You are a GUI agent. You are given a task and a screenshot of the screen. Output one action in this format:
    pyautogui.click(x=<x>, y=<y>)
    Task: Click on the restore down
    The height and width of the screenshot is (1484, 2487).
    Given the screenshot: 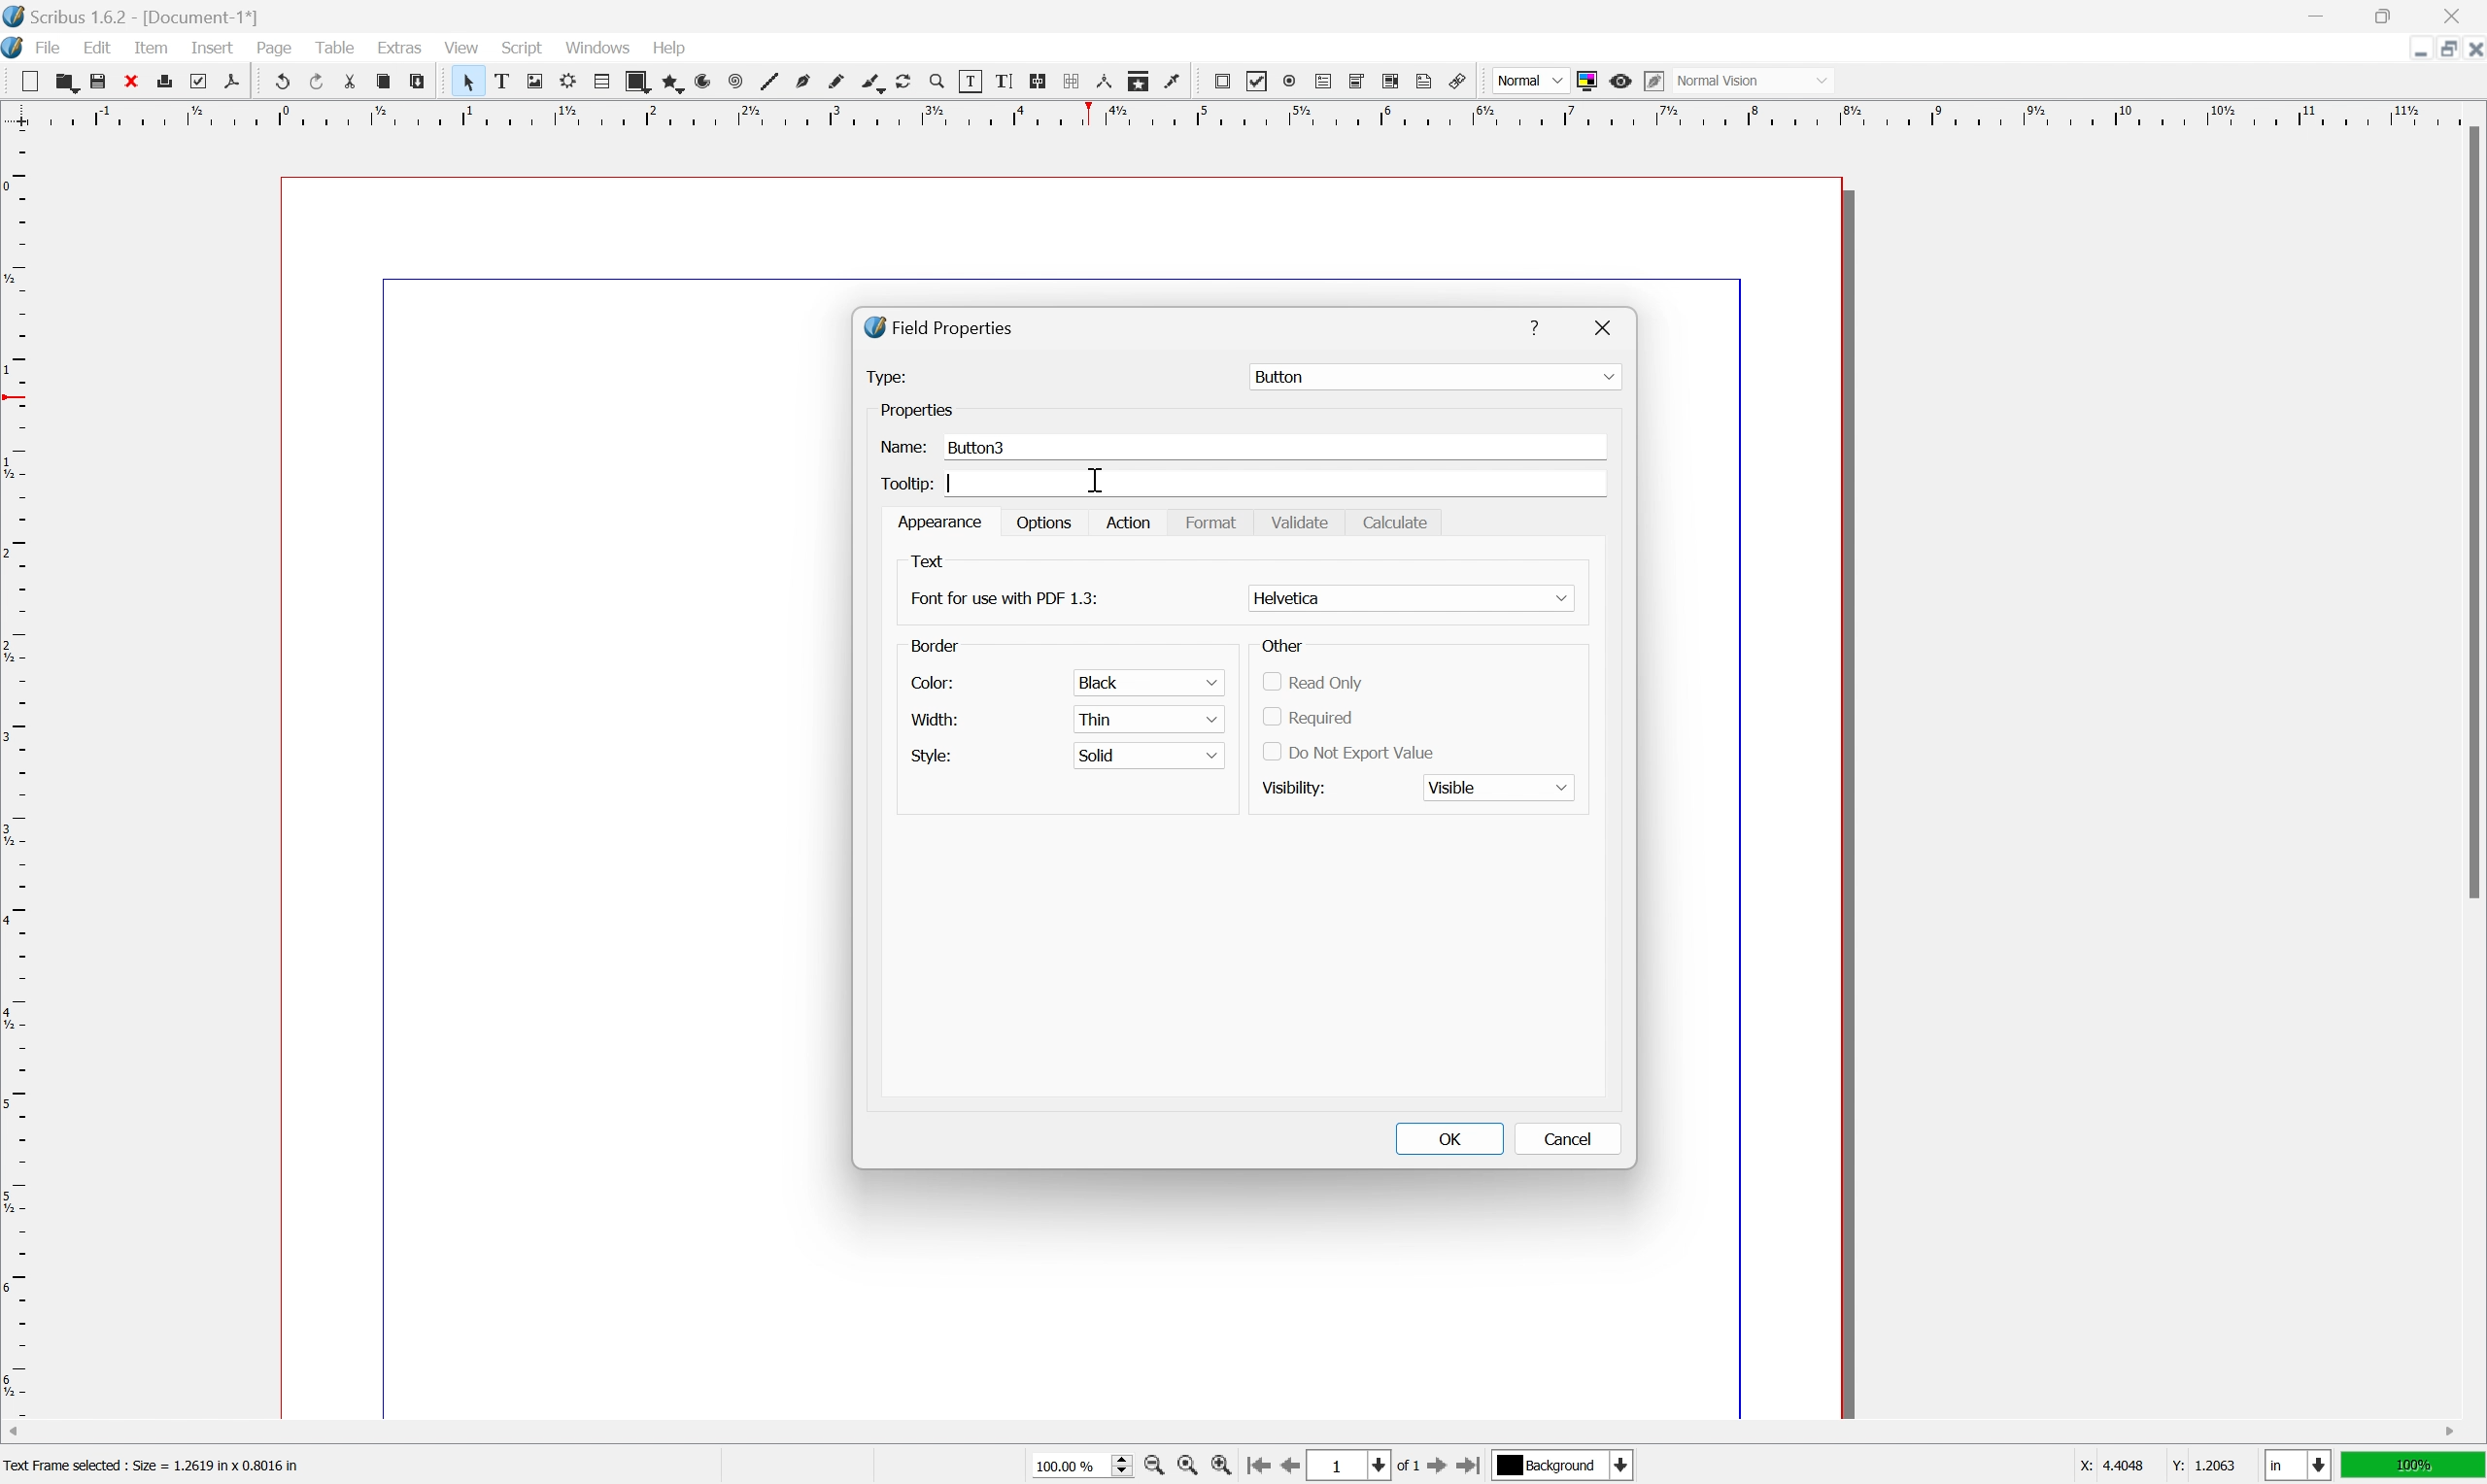 What is the action you would take?
    pyautogui.click(x=2391, y=15)
    